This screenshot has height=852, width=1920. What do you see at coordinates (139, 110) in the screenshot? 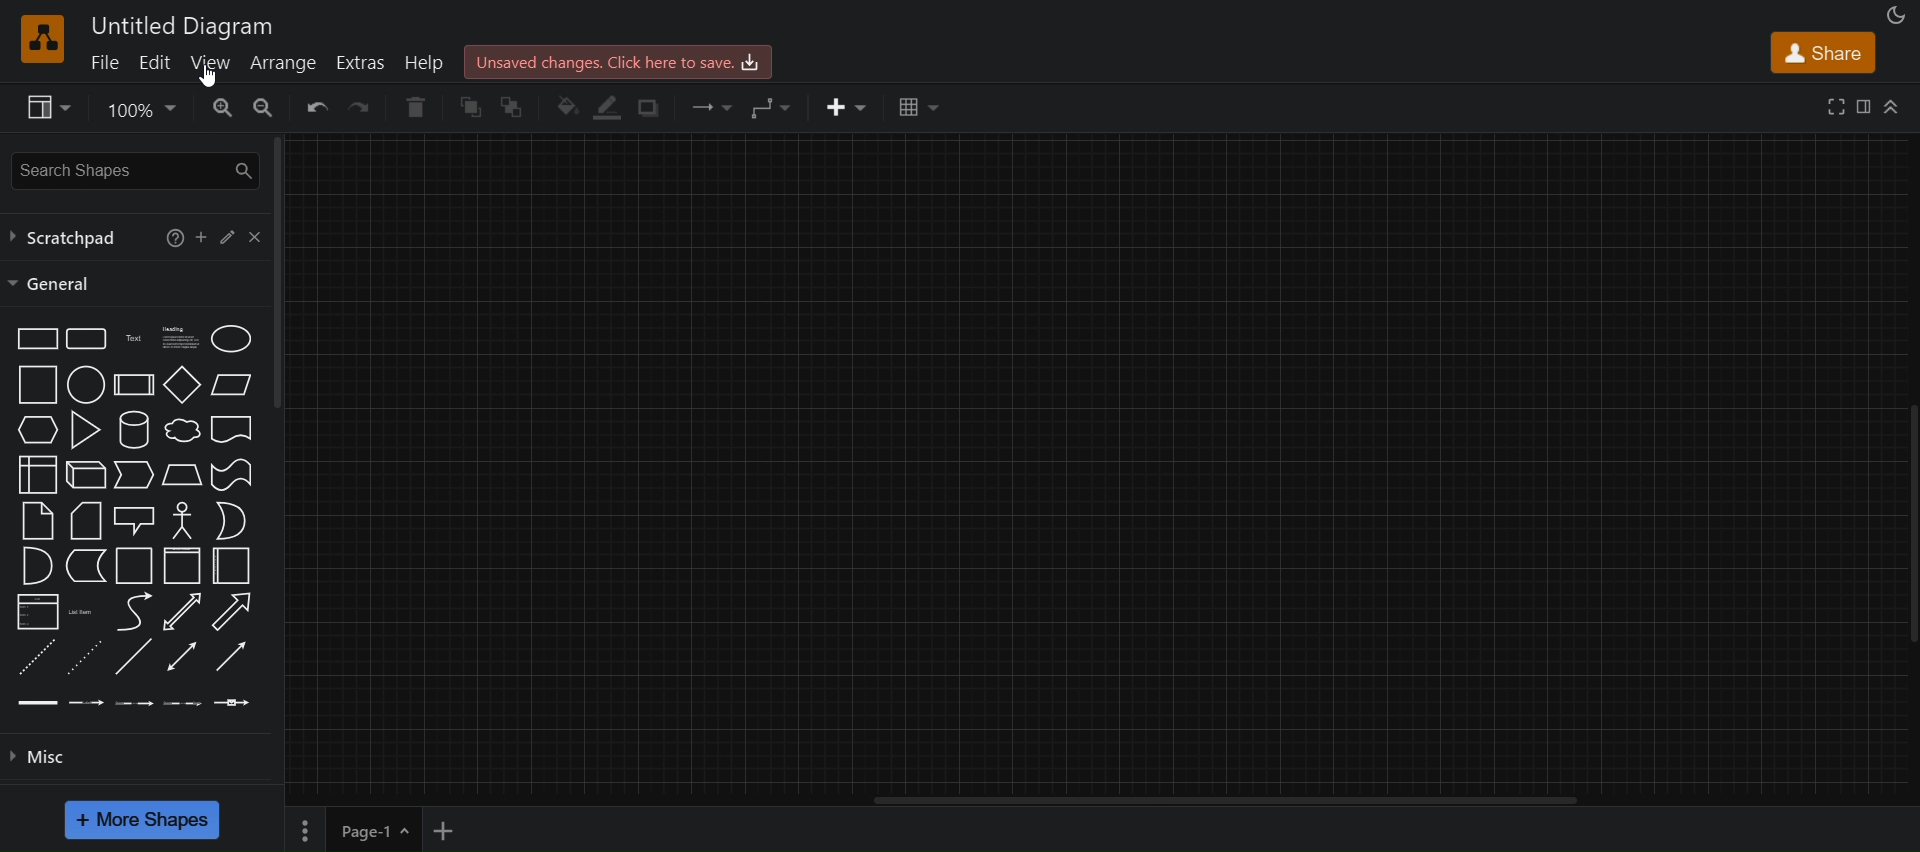
I see `zoom` at bounding box center [139, 110].